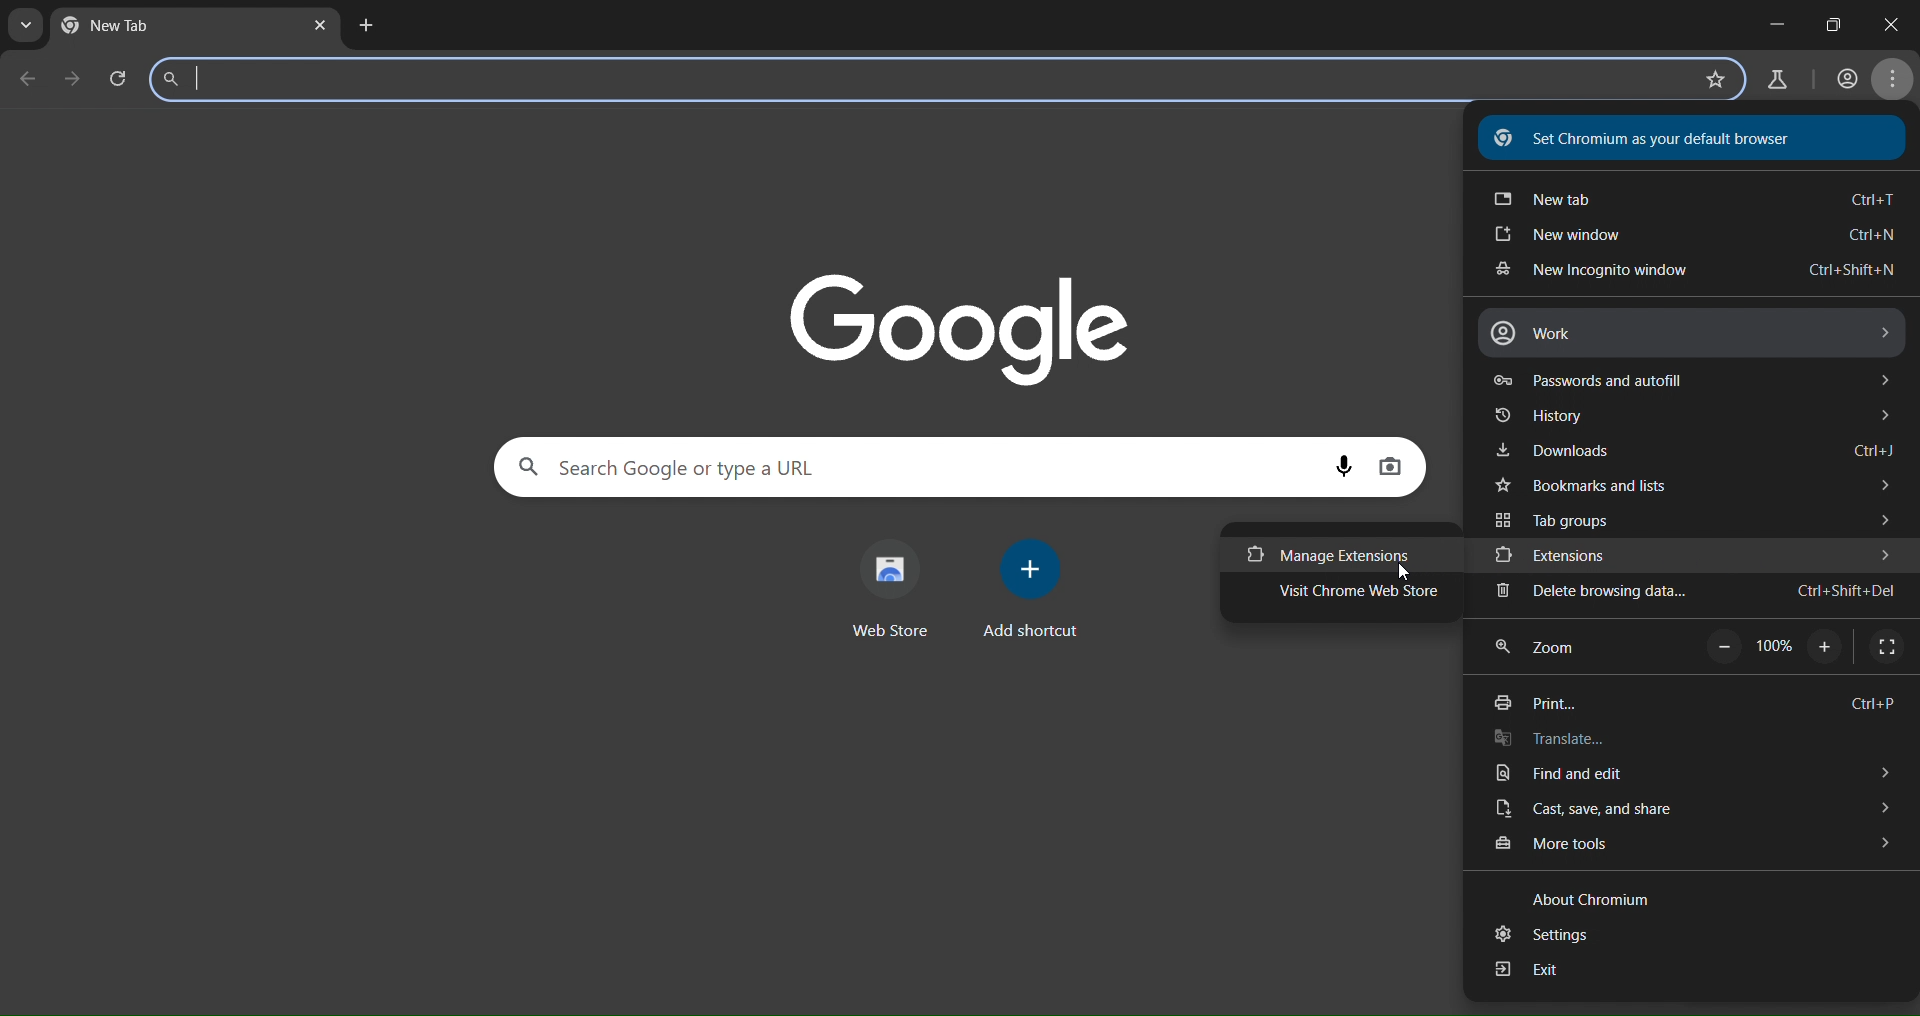 This screenshot has width=1920, height=1016. What do you see at coordinates (1720, 83) in the screenshot?
I see `bookmark page` at bounding box center [1720, 83].